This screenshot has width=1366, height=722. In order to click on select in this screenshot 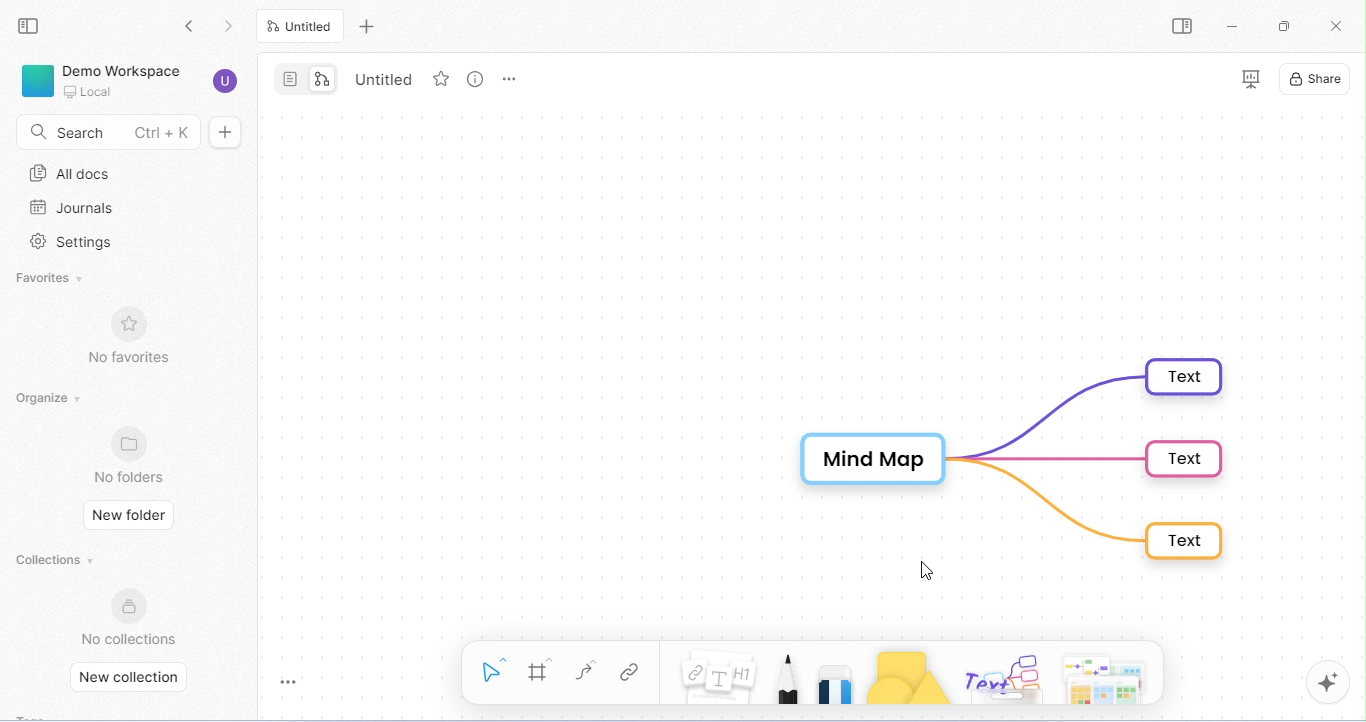, I will do `click(492, 669)`.